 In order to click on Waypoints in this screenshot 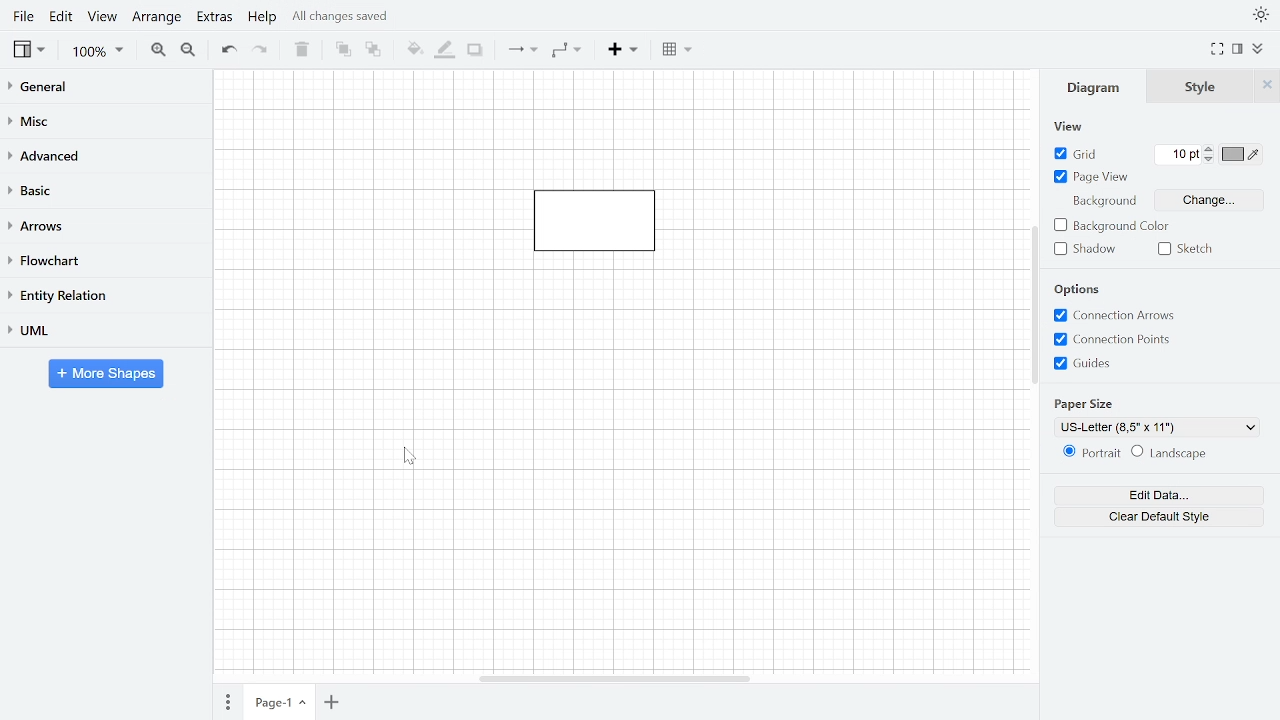, I will do `click(567, 51)`.